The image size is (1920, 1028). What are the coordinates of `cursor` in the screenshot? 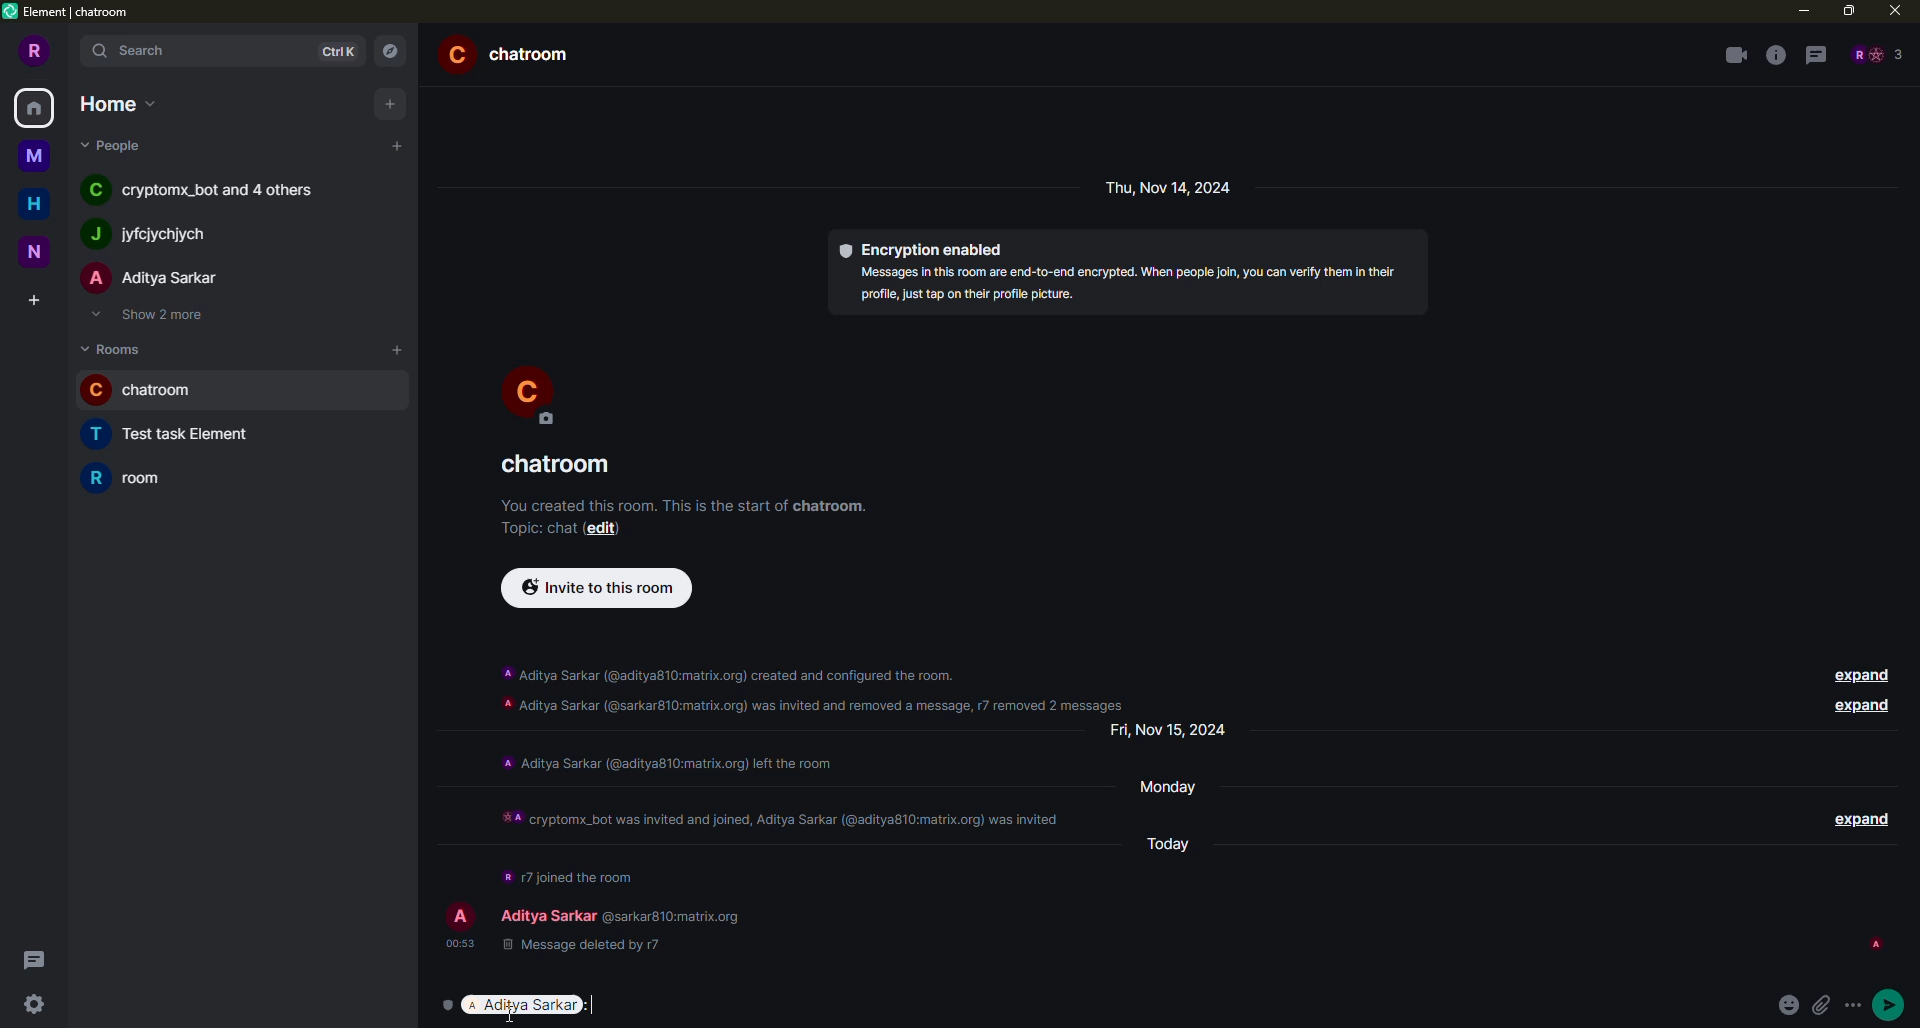 It's located at (513, 1014).